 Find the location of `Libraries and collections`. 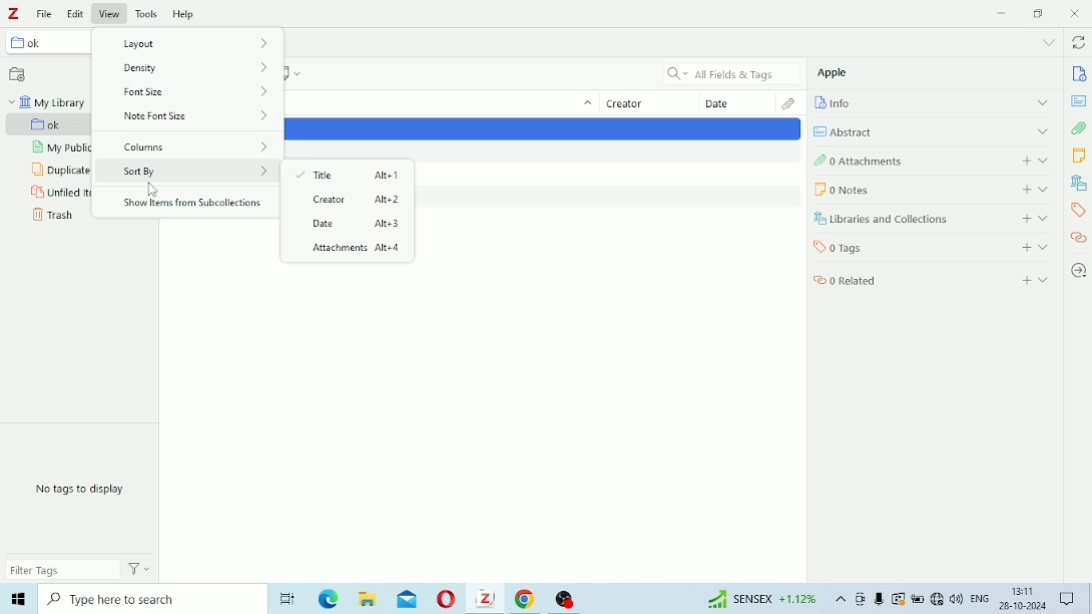

Libraries and collections is located at coordinates (892, 220).